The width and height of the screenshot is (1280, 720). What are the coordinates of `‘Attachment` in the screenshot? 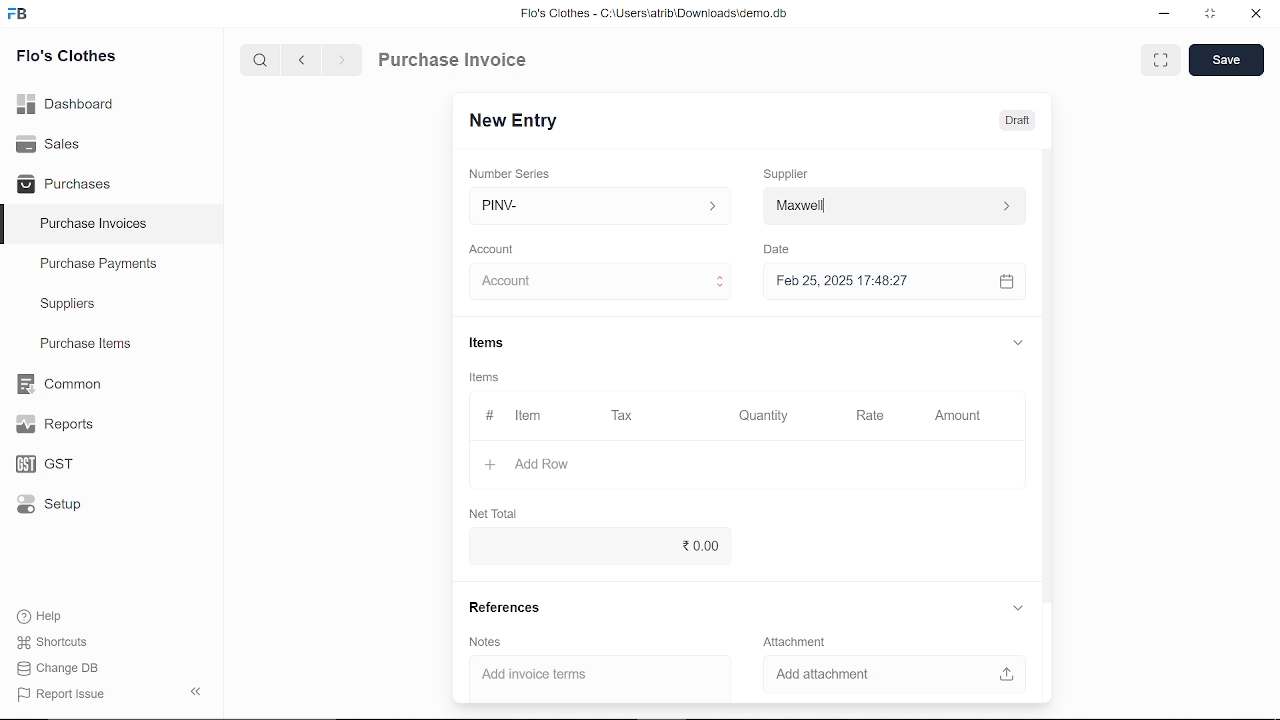 It's located at (794, 641).